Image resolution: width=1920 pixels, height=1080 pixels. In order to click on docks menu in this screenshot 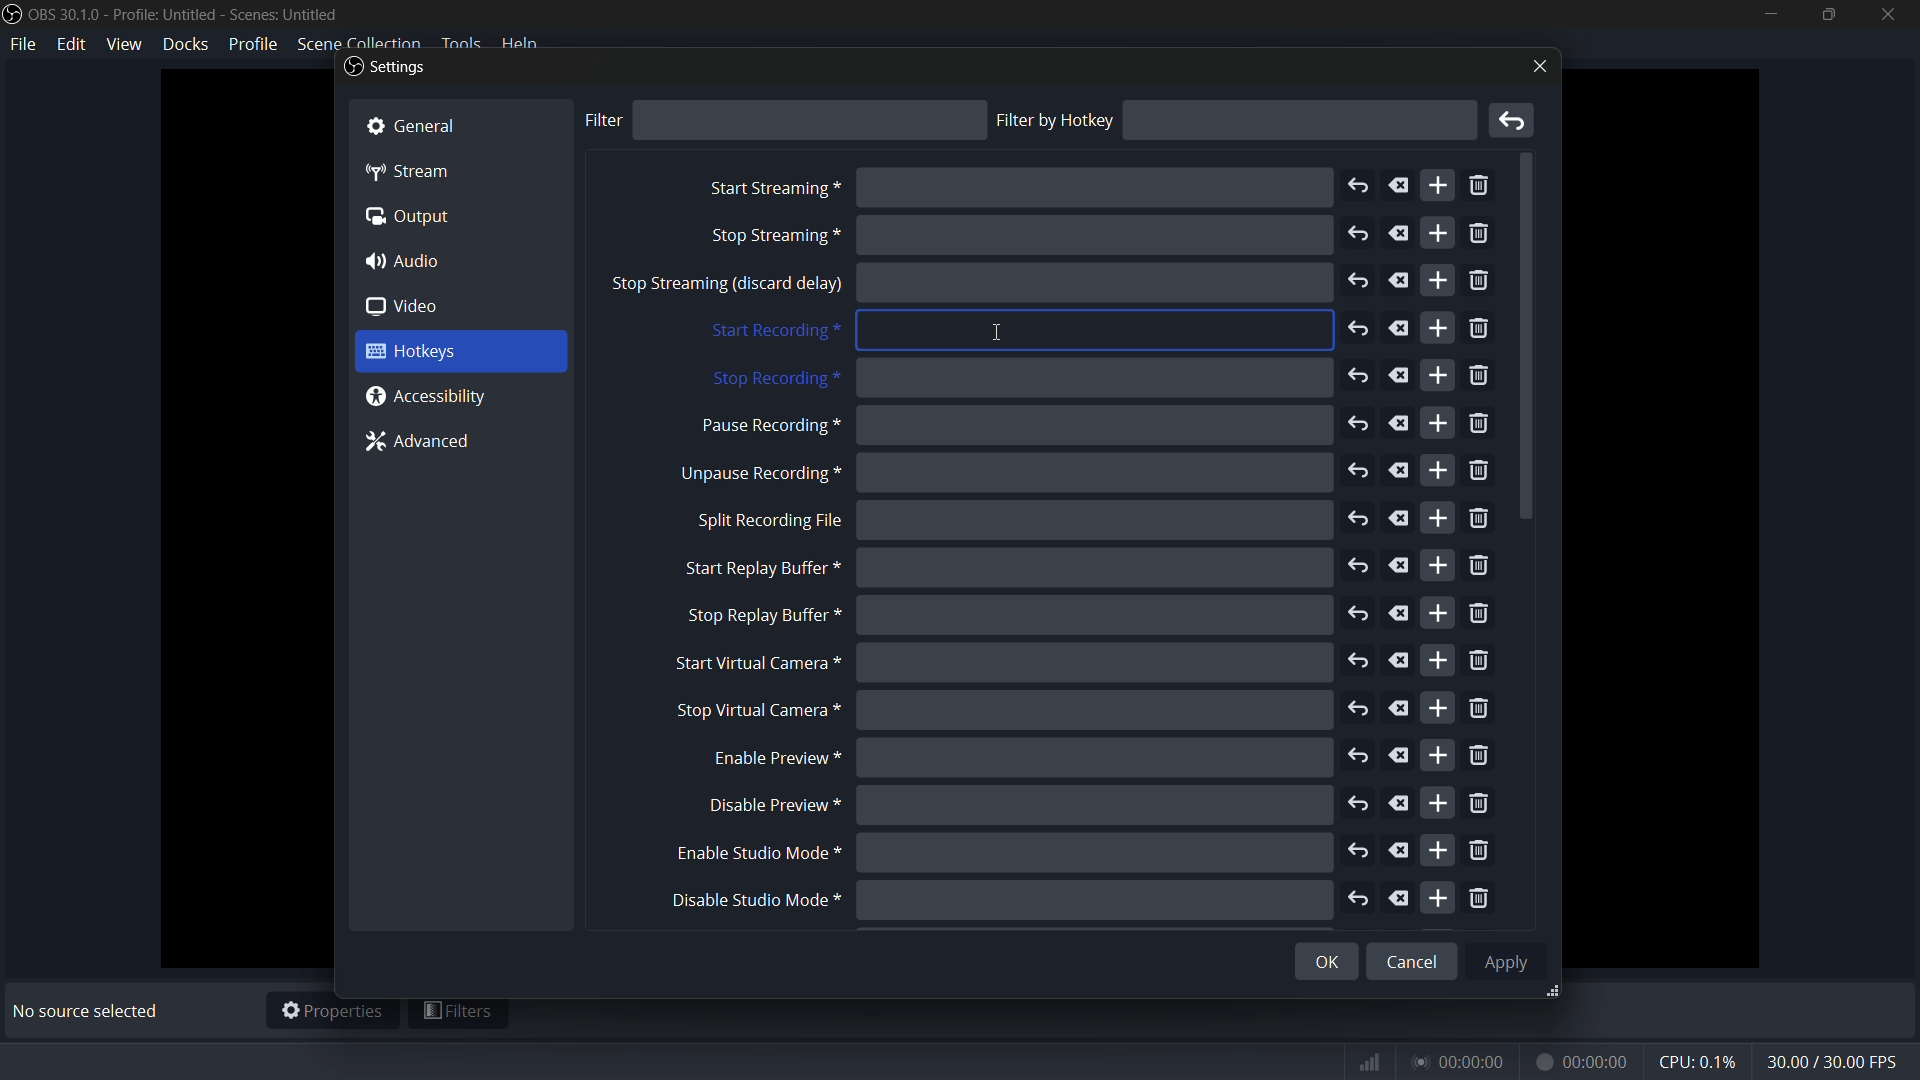, I will do `click(187, 43)`.